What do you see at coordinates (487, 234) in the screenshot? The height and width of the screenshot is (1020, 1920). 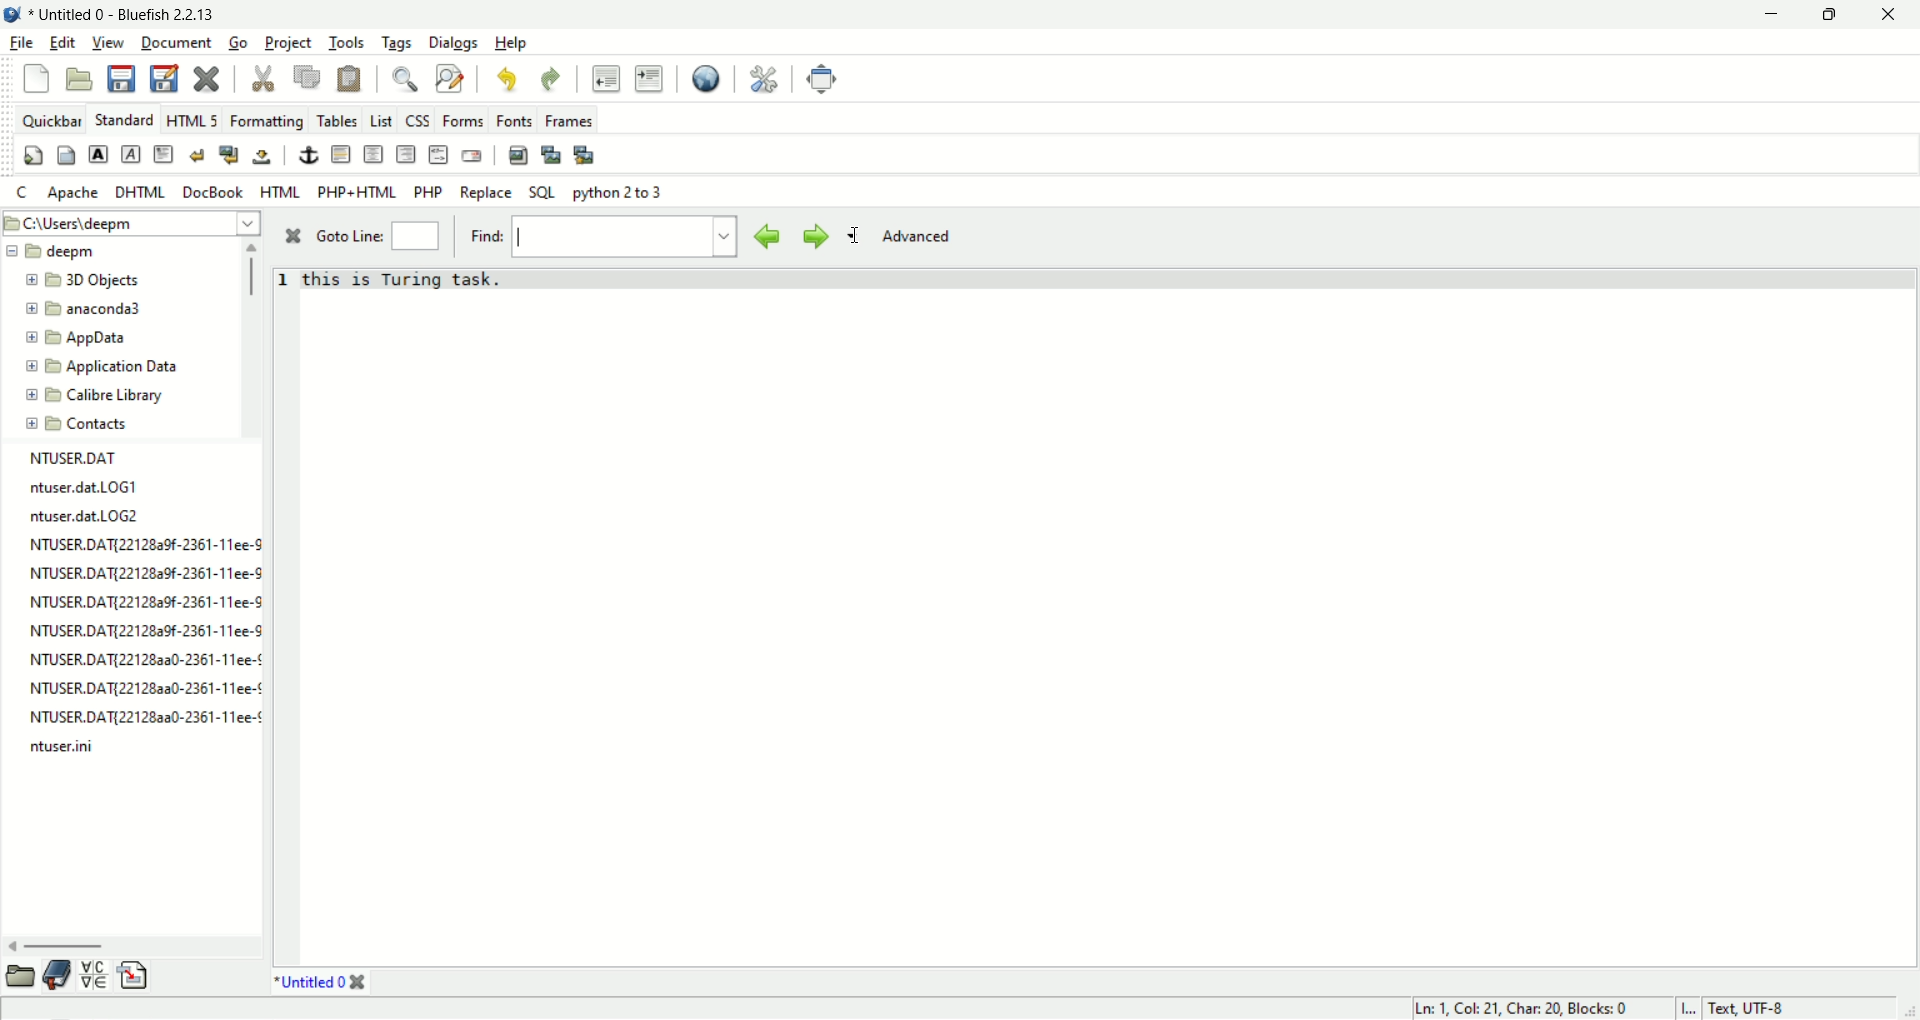 I see `find:` at bounding box center [487, 234].